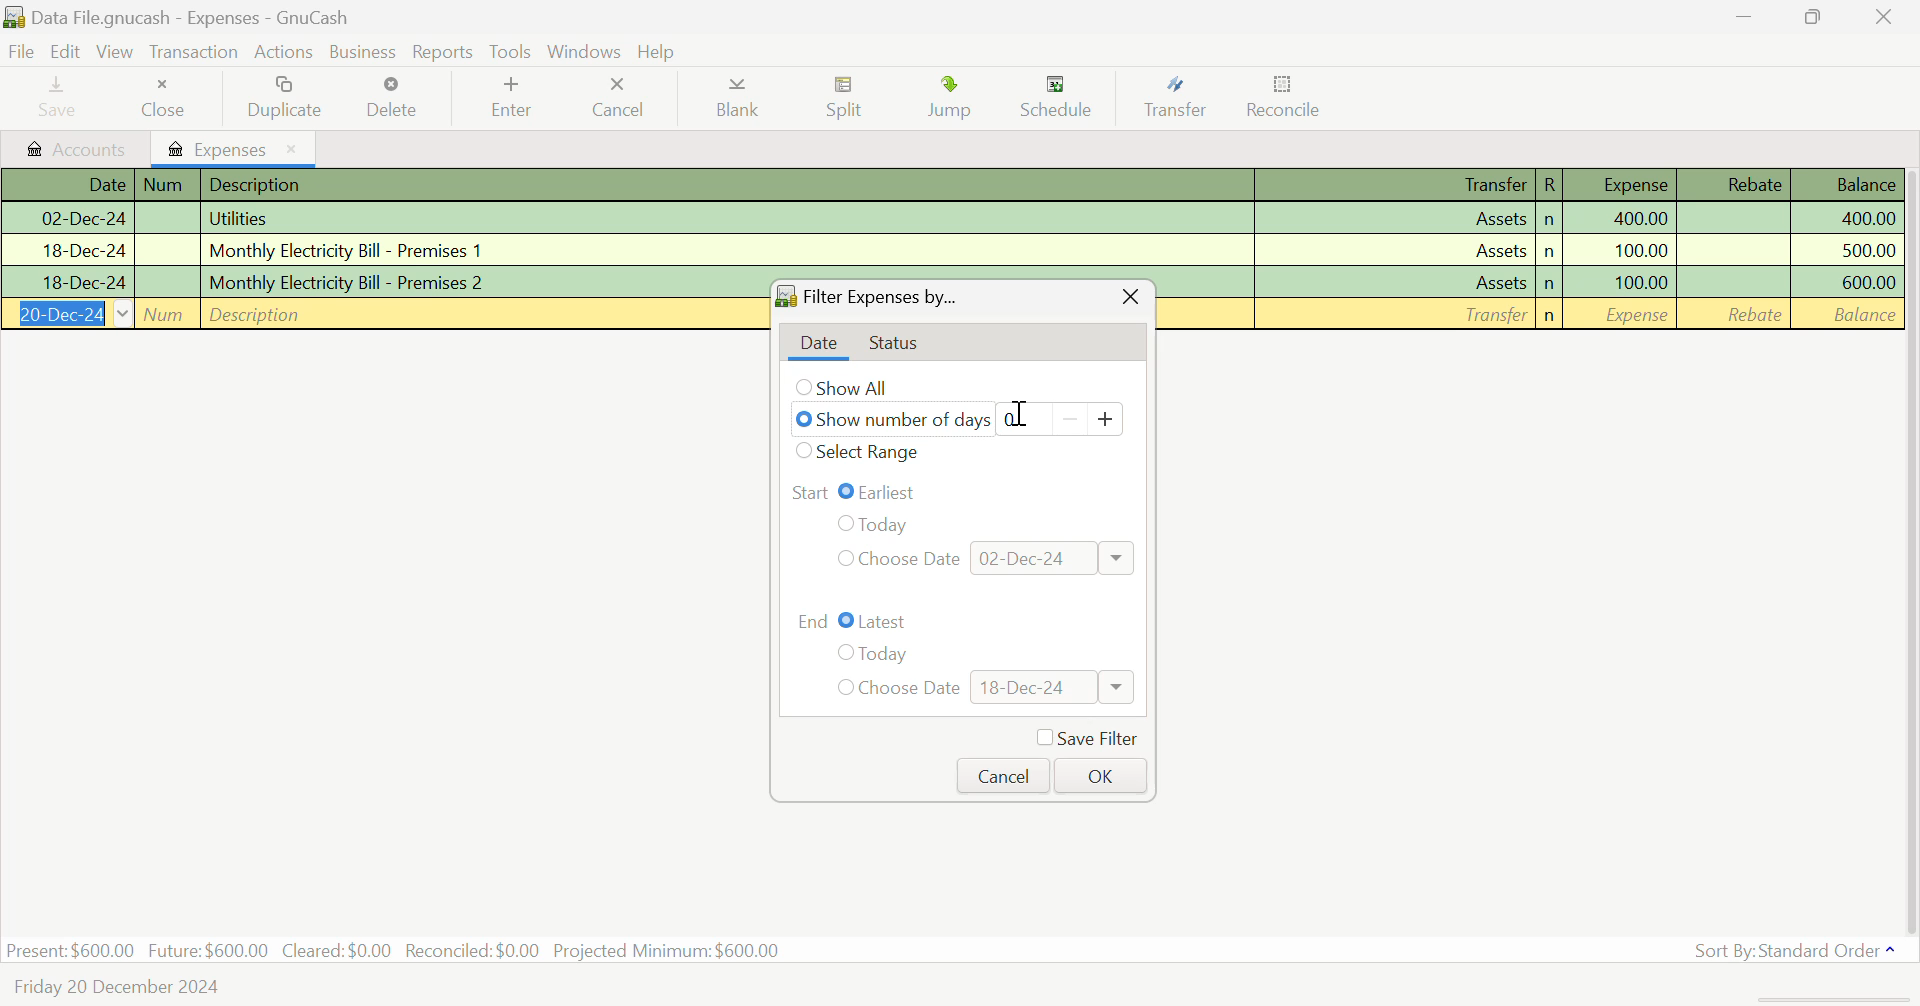 This screenshot has height=1006, width=1920. What do you see at coordinates (1805, 949) in the screenshot?
I see `Sort By: Standard Order` at bounding box center [1805, 949].